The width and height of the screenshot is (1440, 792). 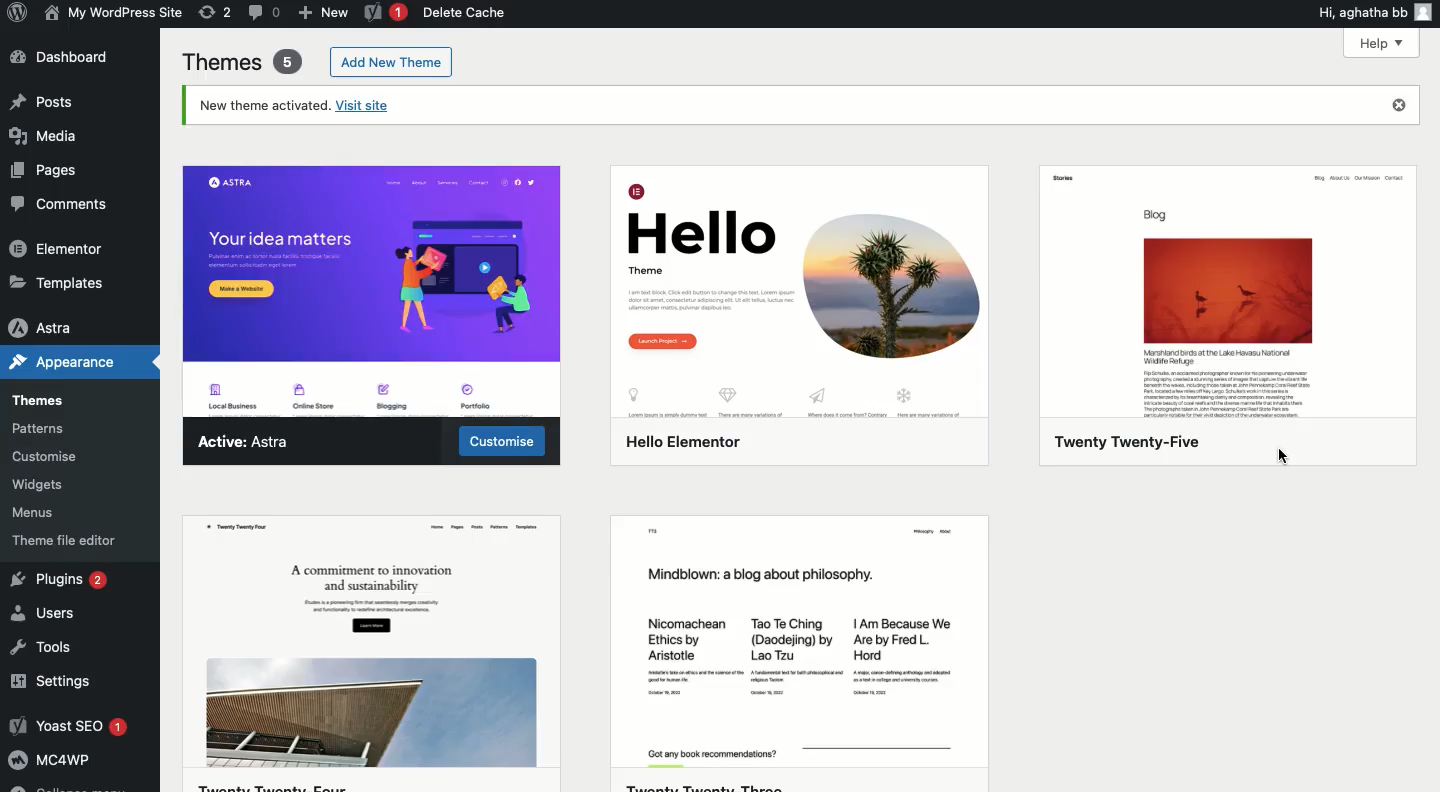 What do you see at coordinates (1427, 12) in the screenshot?
I see `user icon` at bounding box center [1427, 12].